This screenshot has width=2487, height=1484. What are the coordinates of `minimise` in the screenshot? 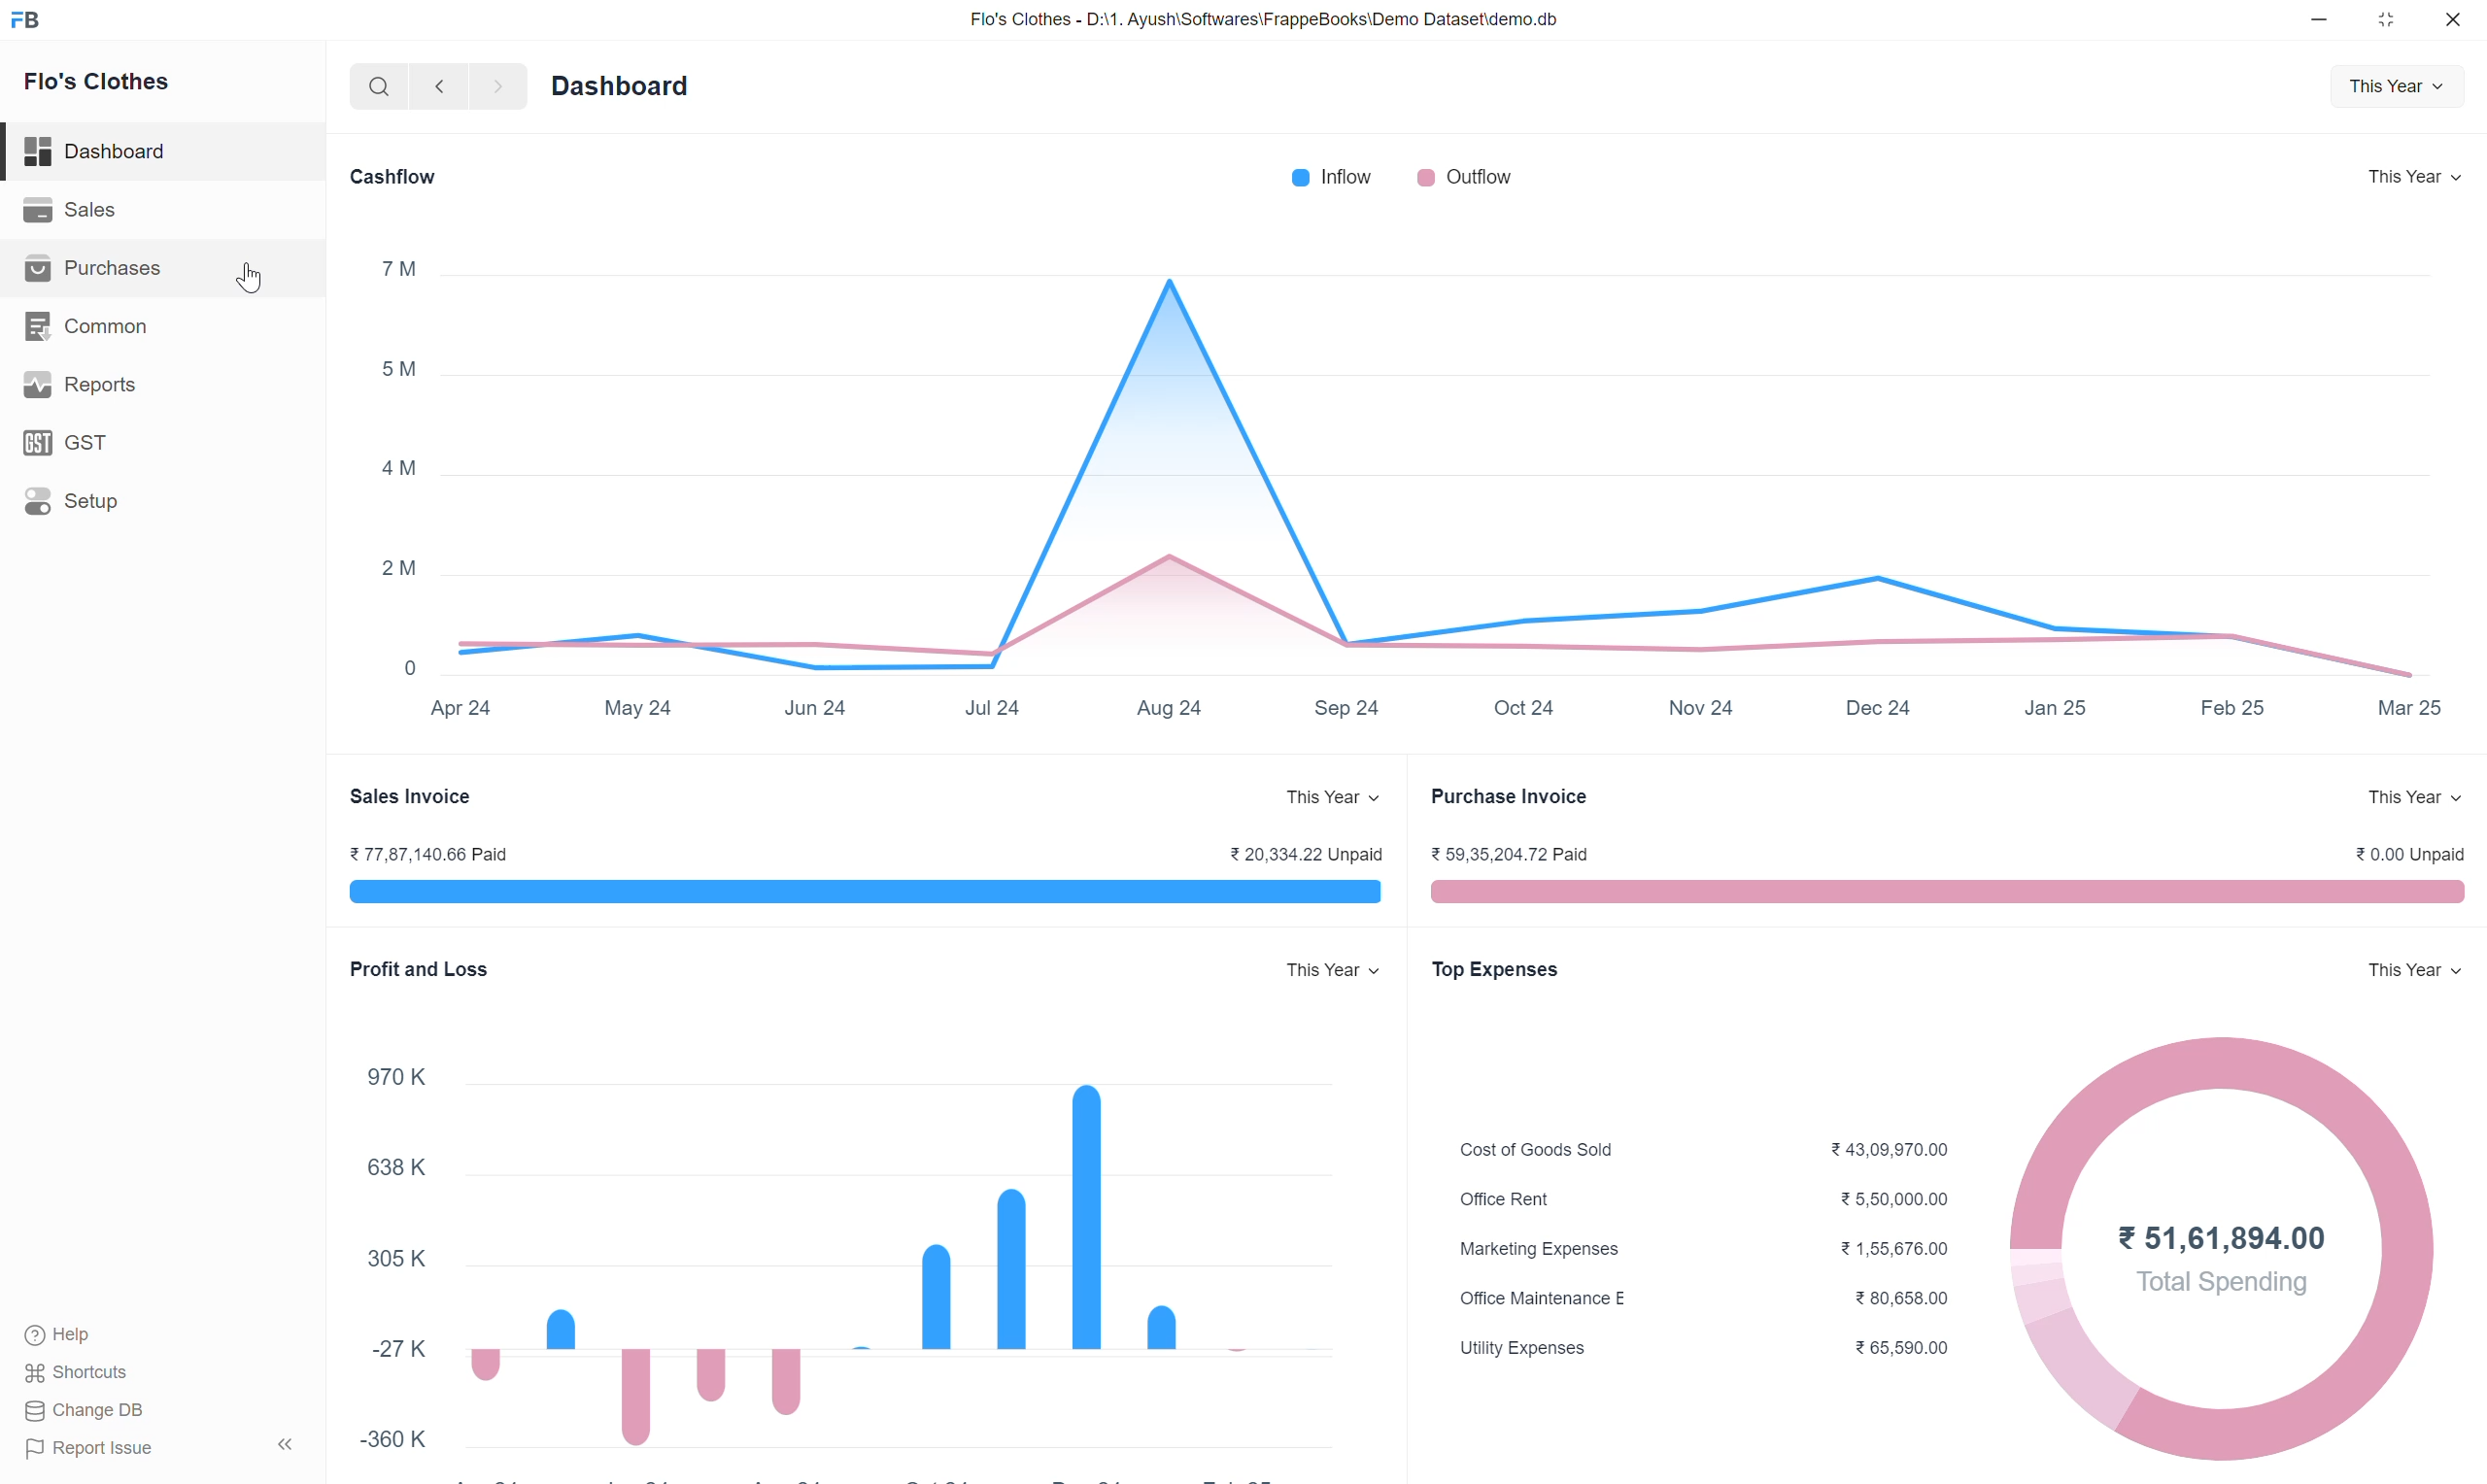 It's located at (2323, 18).